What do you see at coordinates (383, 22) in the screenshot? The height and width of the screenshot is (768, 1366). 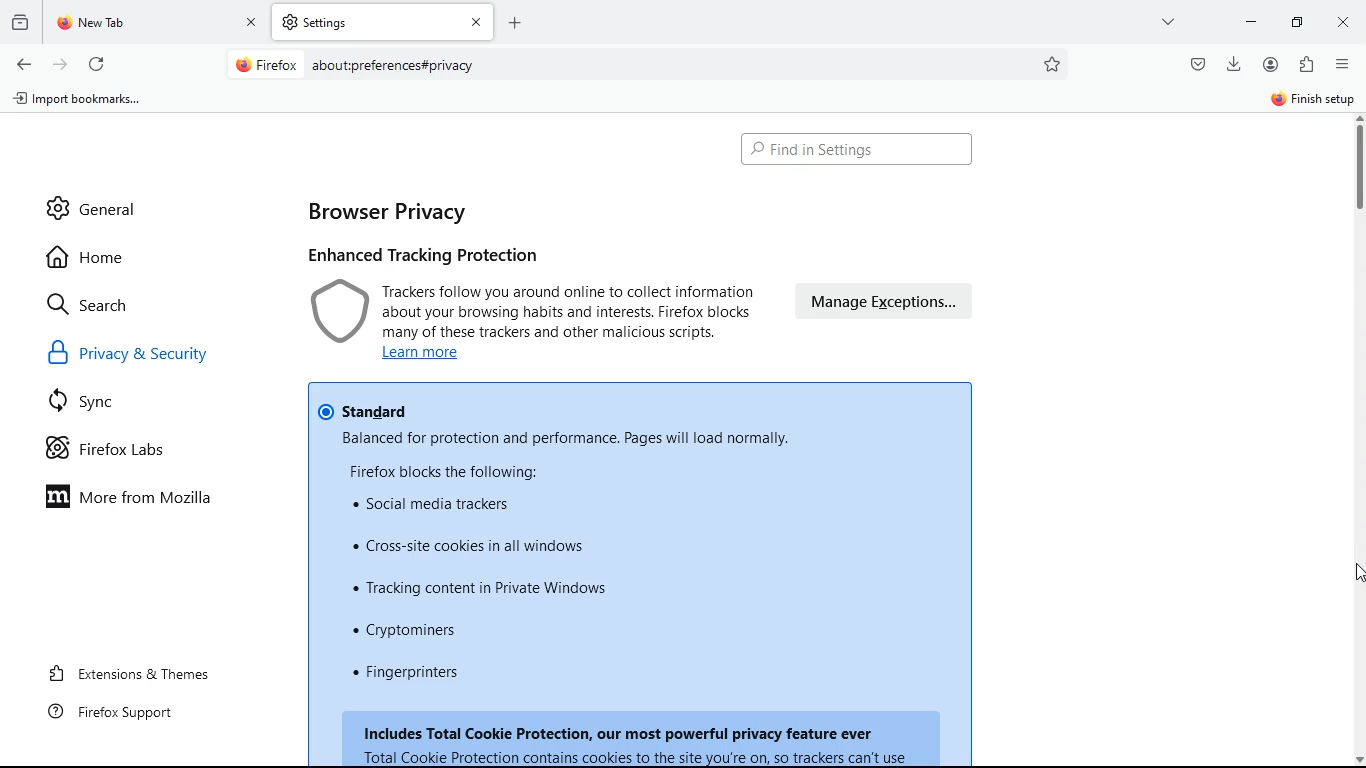 I see `tab` at bounding box center [383, 22].